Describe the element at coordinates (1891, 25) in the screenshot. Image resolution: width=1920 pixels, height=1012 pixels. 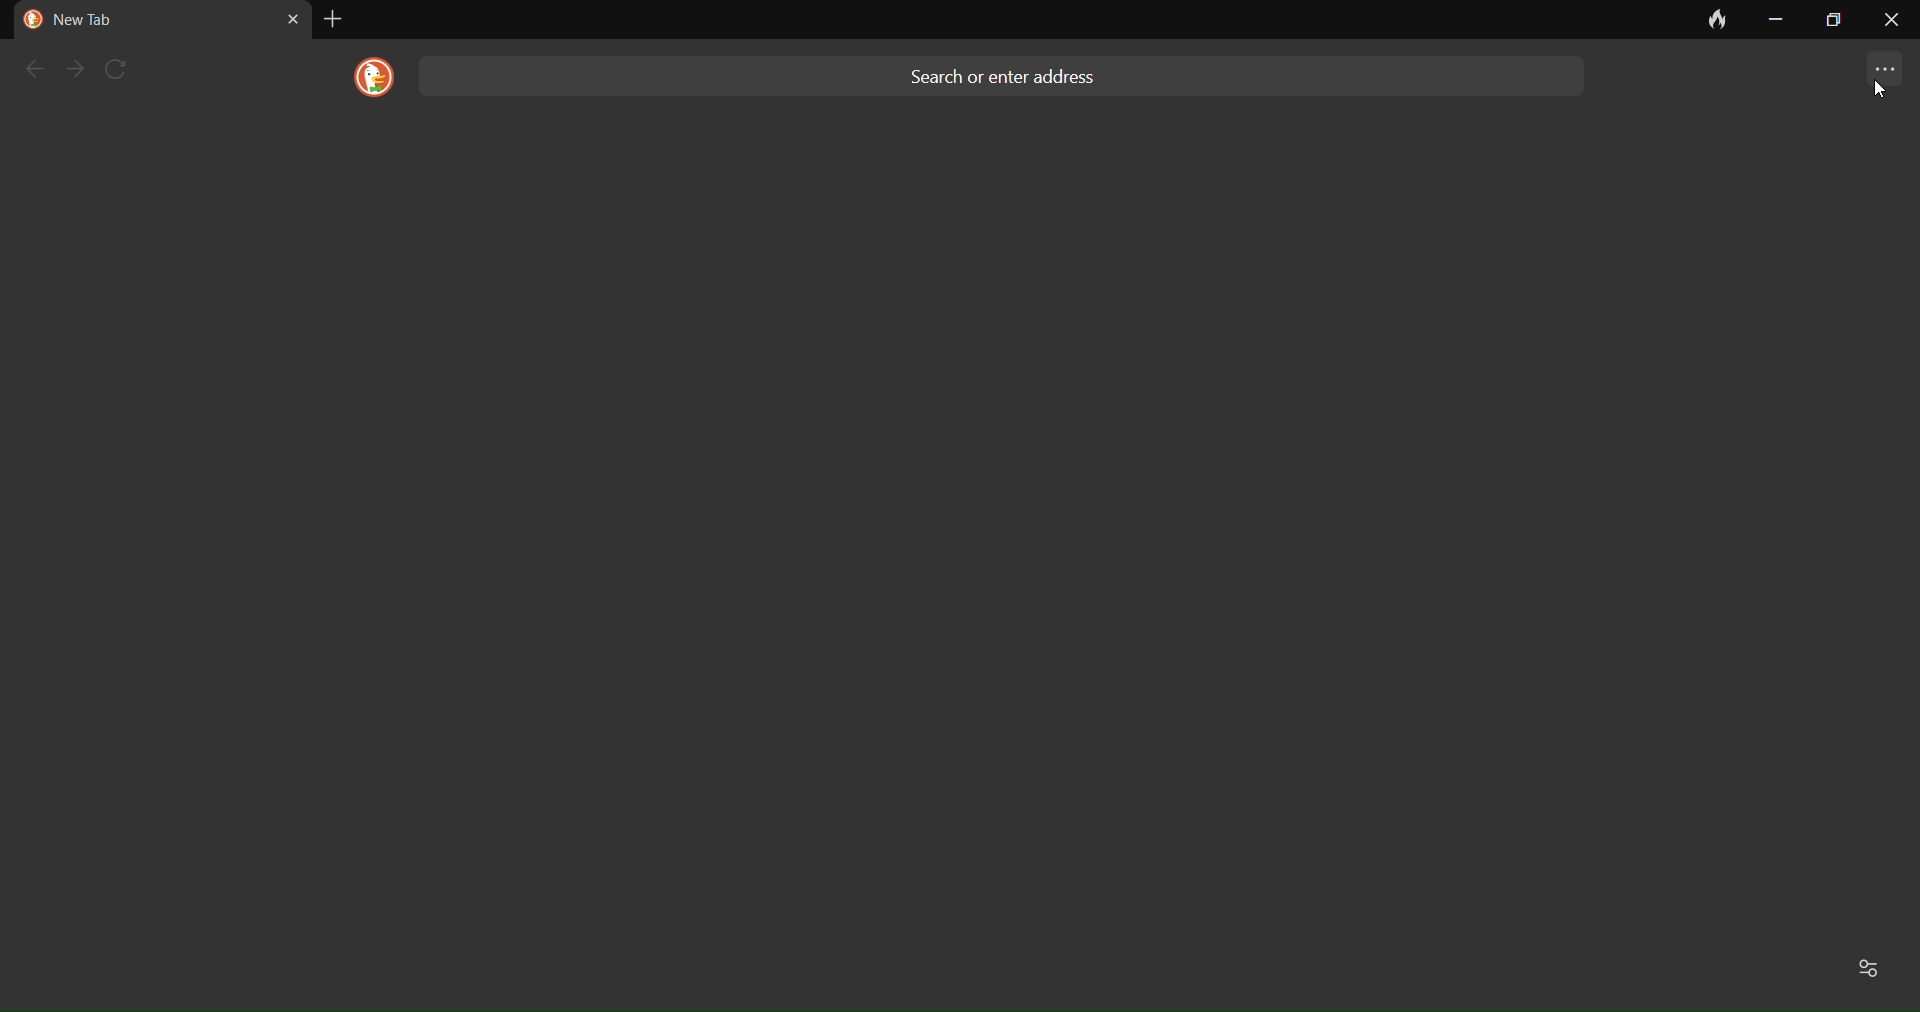
I see `close` at that location.